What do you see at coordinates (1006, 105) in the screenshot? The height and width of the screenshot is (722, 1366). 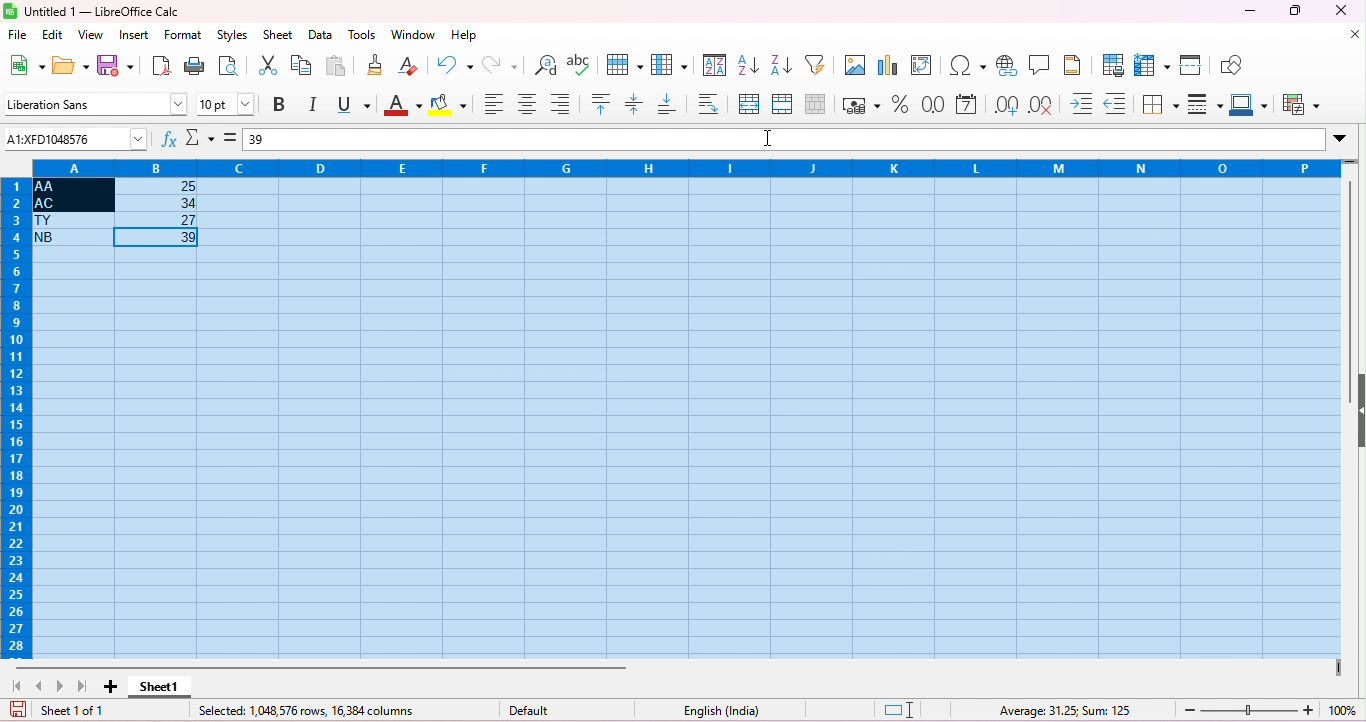 I see `add decimal` at bounding box center [1006, 105].